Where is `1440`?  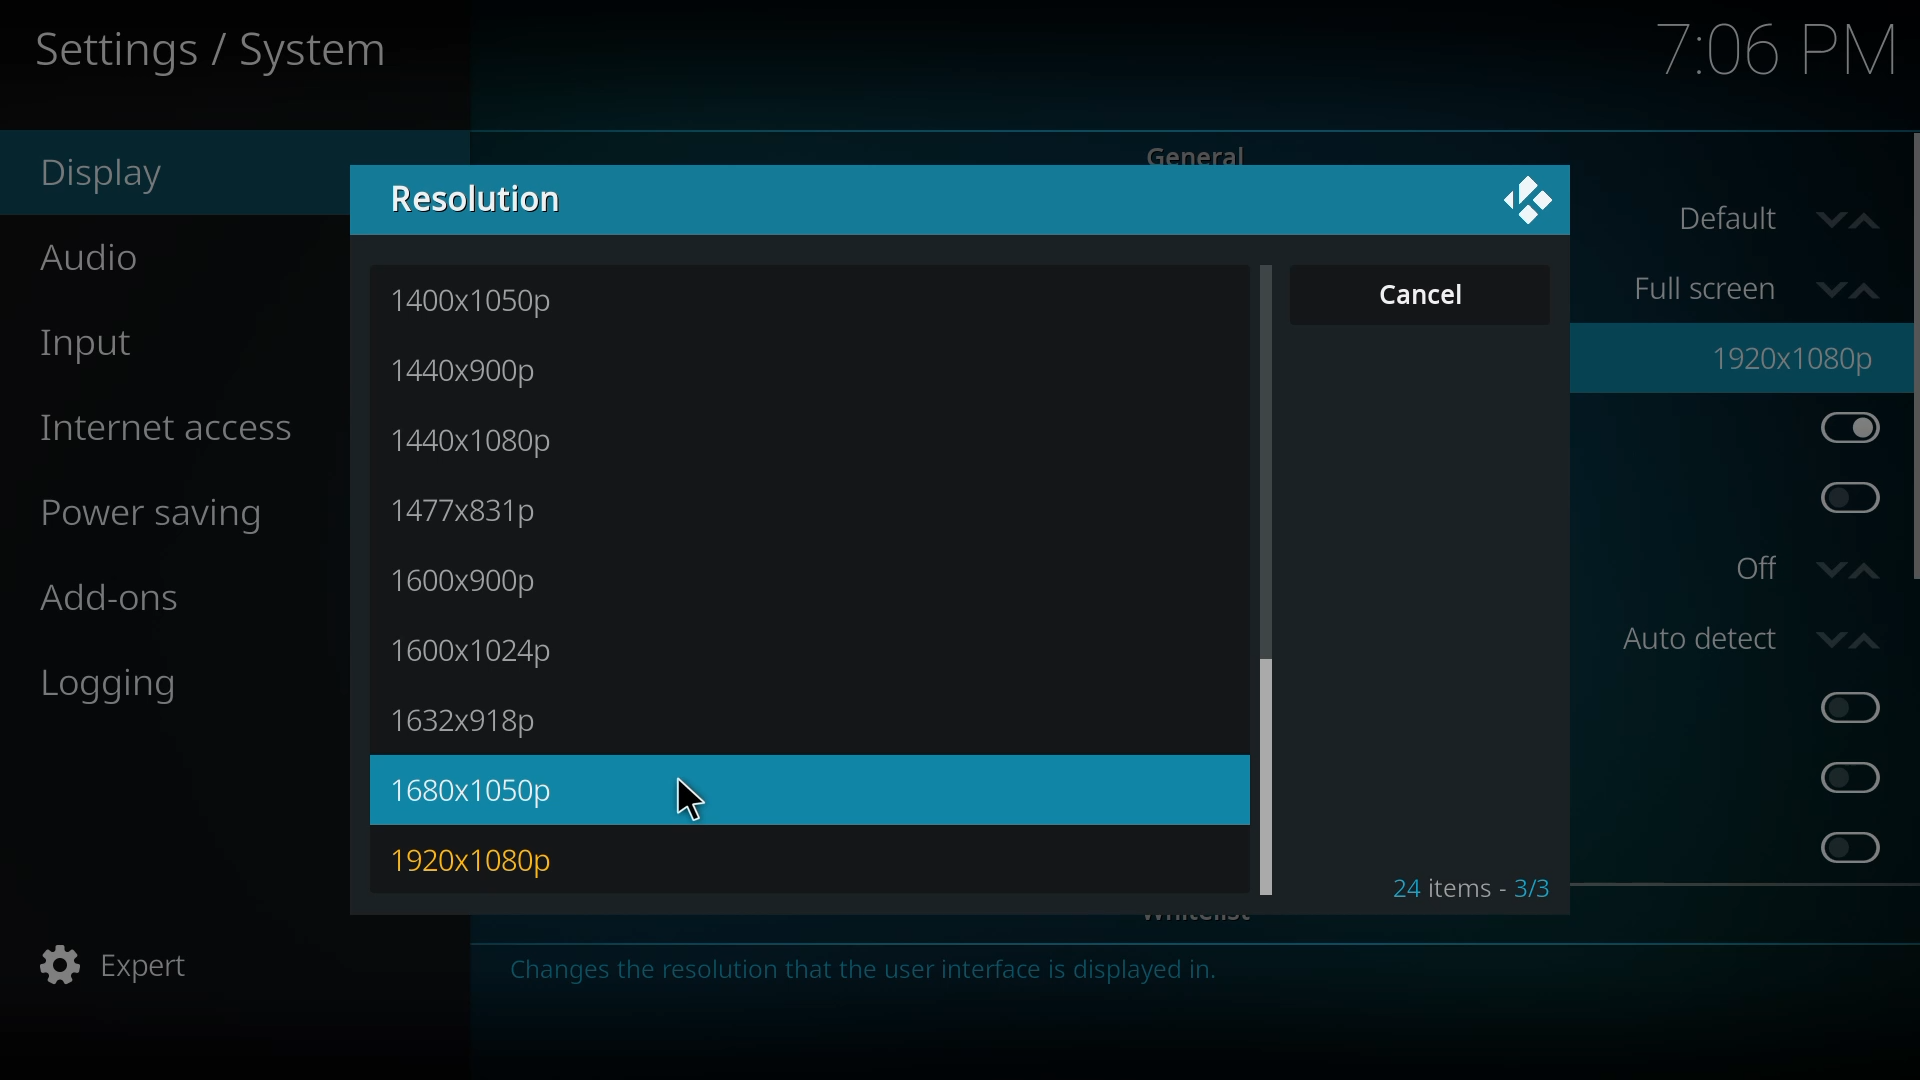 1440 is located at coordinates (471, 370).